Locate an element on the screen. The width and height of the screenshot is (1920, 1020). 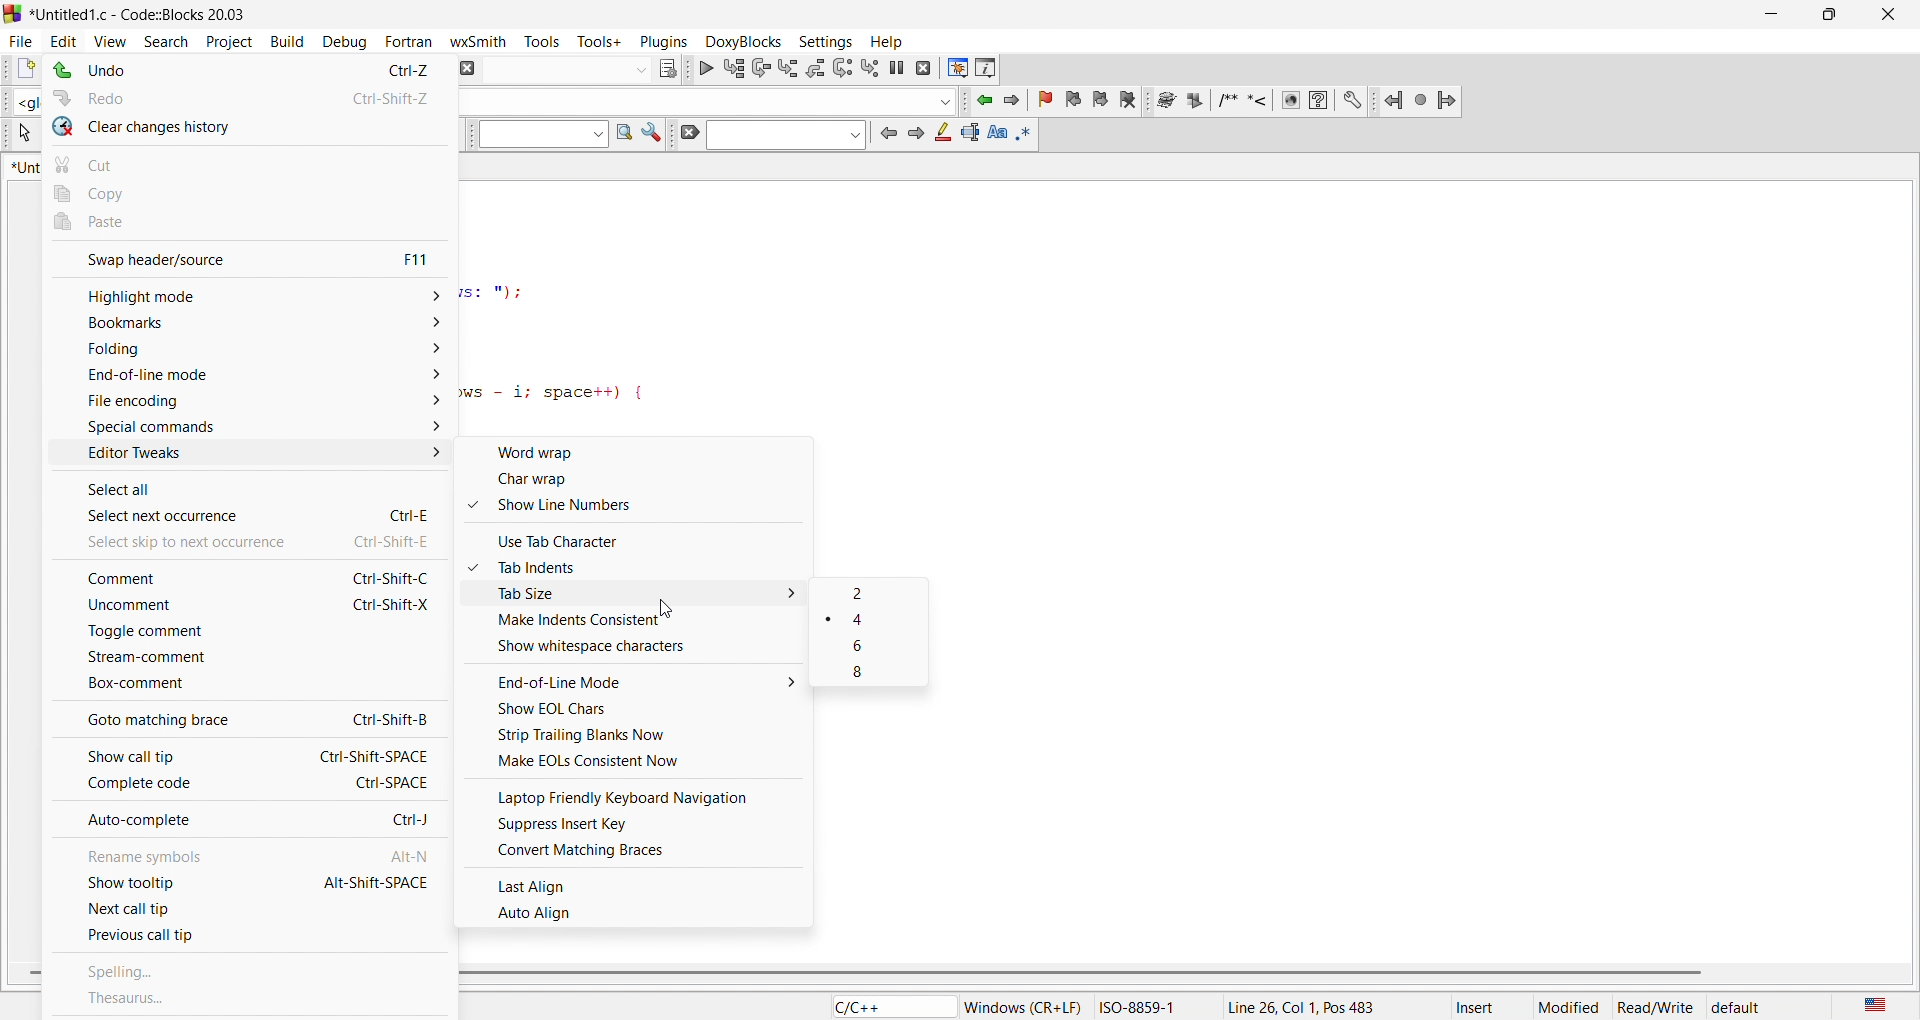
complete code  is located at coordinates (179, 787).